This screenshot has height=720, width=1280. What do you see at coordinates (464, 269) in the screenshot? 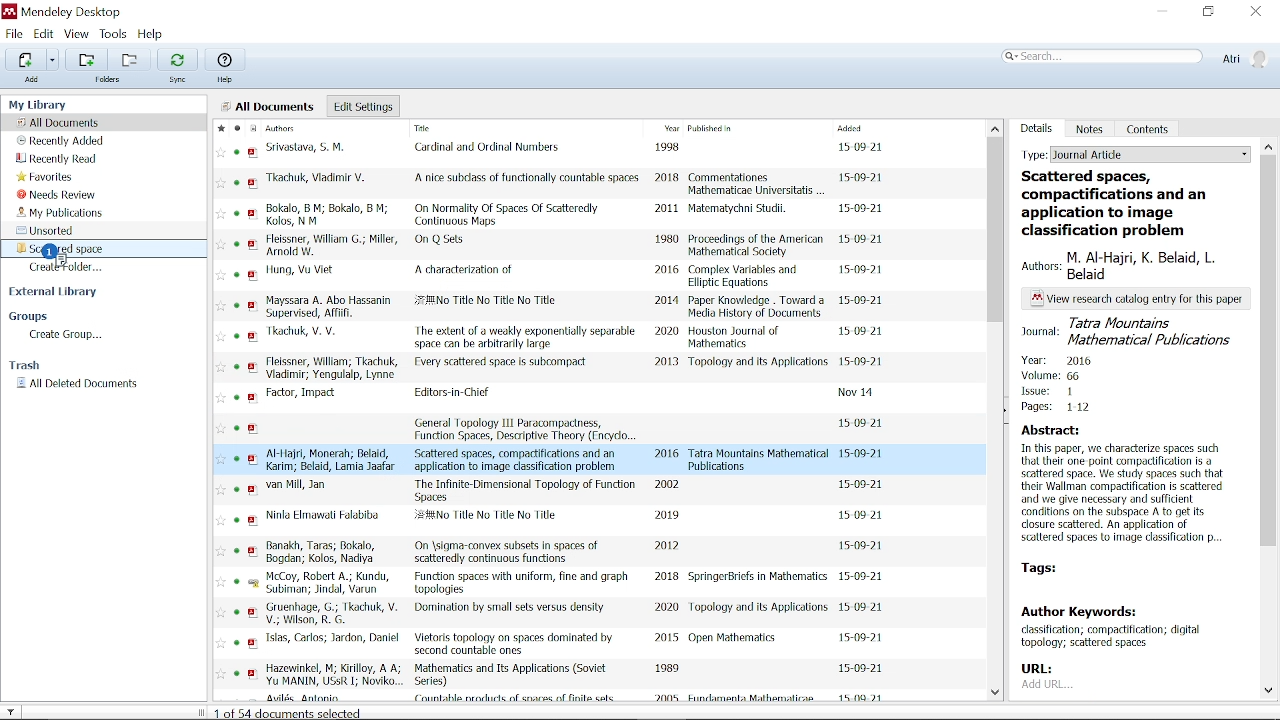
I see `title` at bounding box center [464, 269].